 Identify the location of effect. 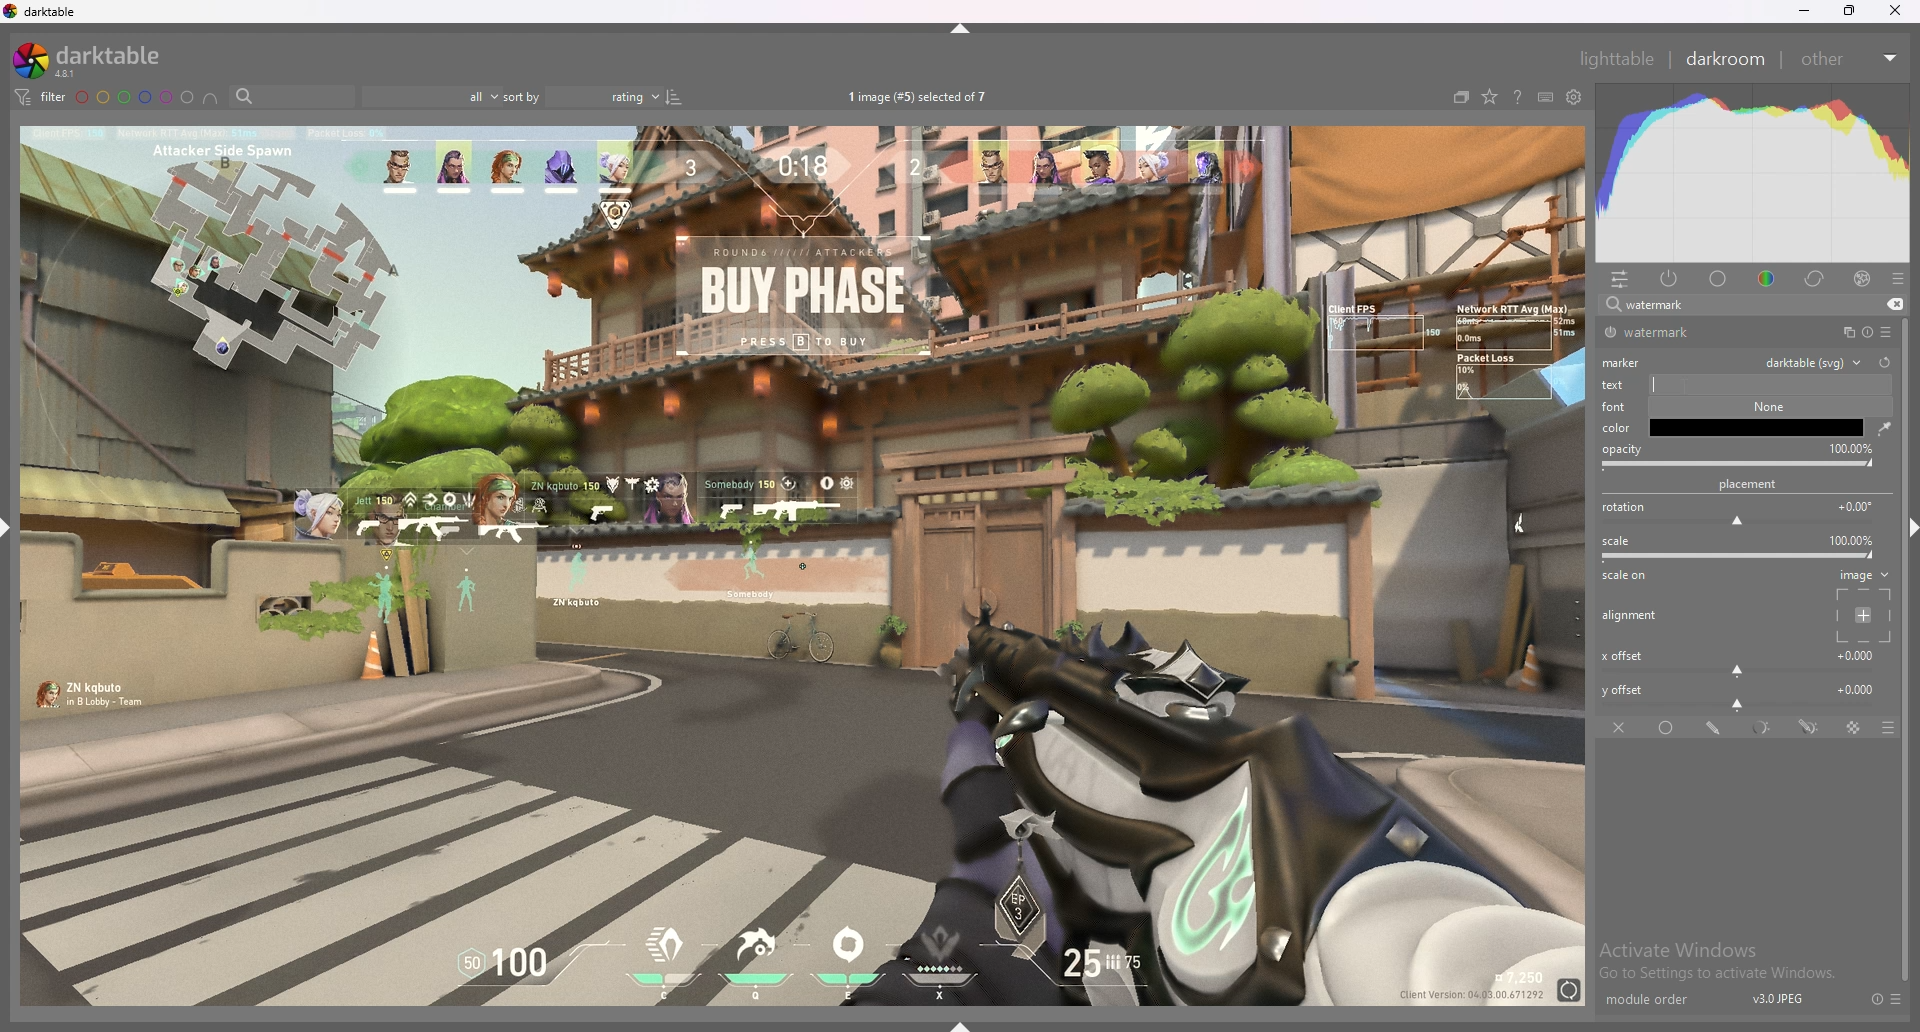
(1862, 279).